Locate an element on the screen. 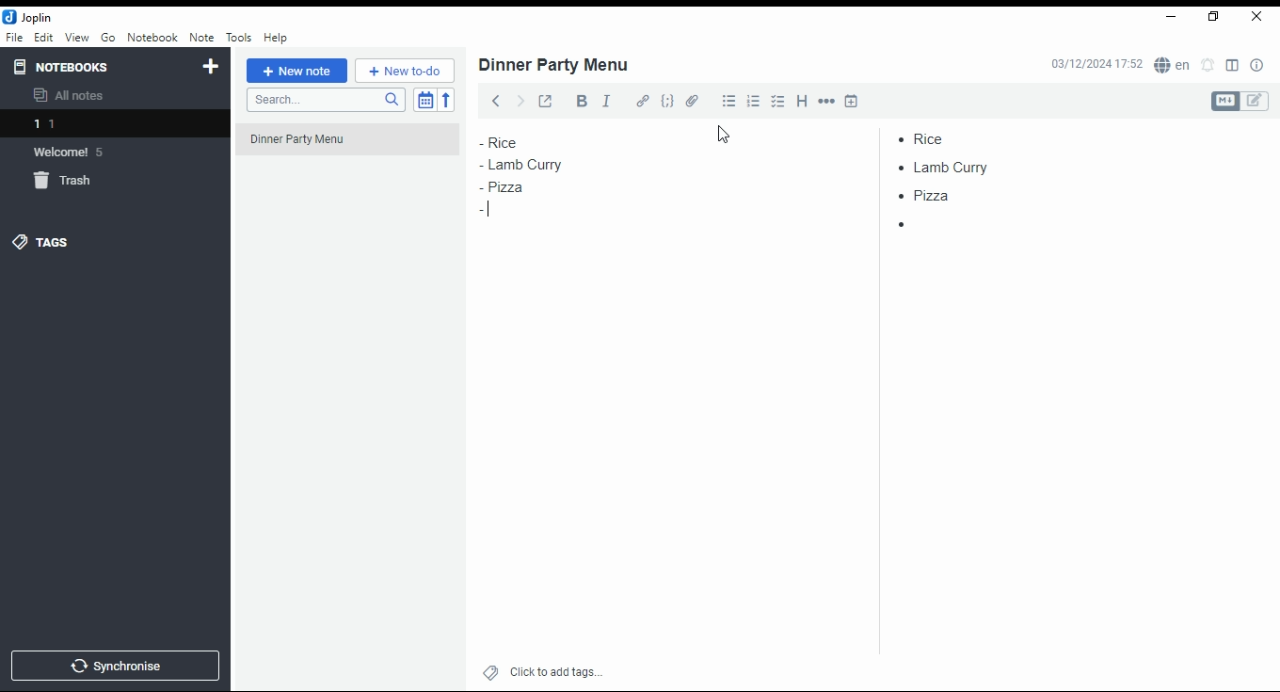 This screenshot has height=692, width=1280. Welcome 5 is located at coordinates (79, 152).